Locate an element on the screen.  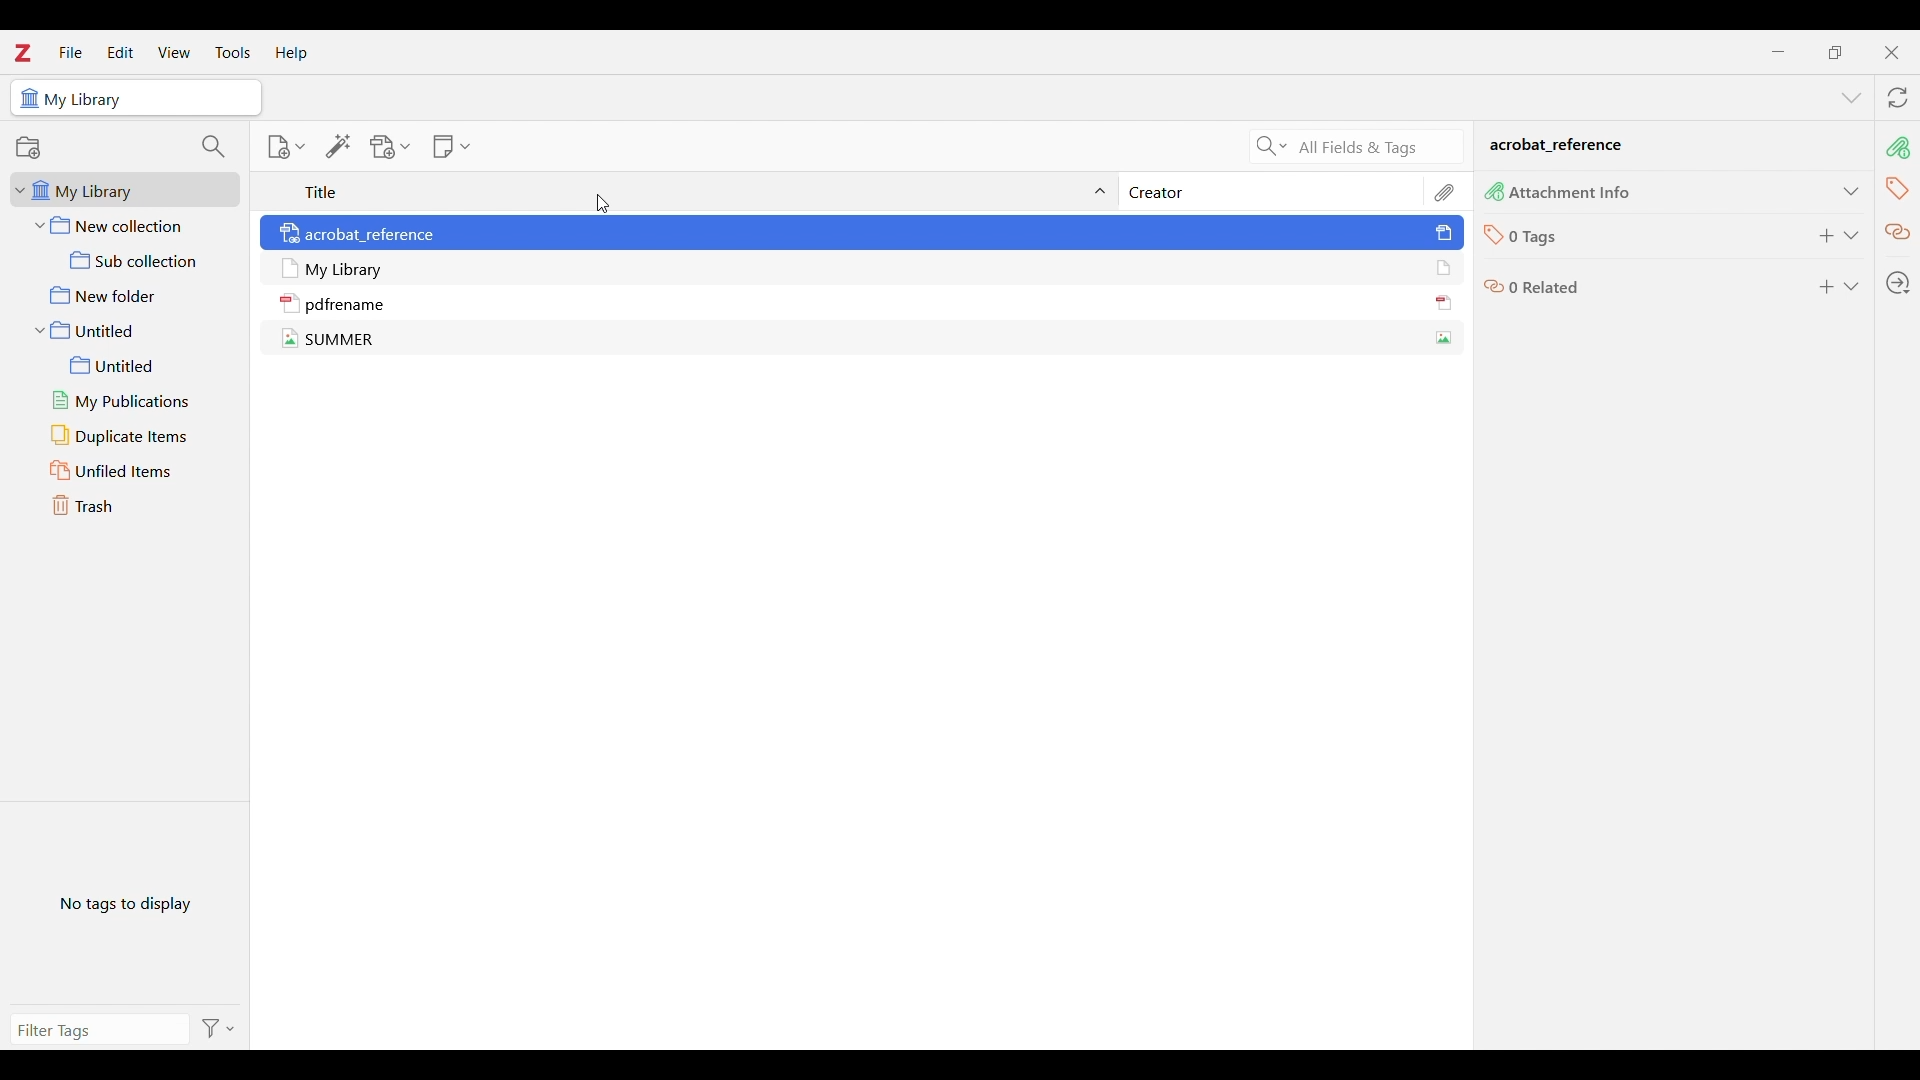
My Library is located at coordinates (346, 268).